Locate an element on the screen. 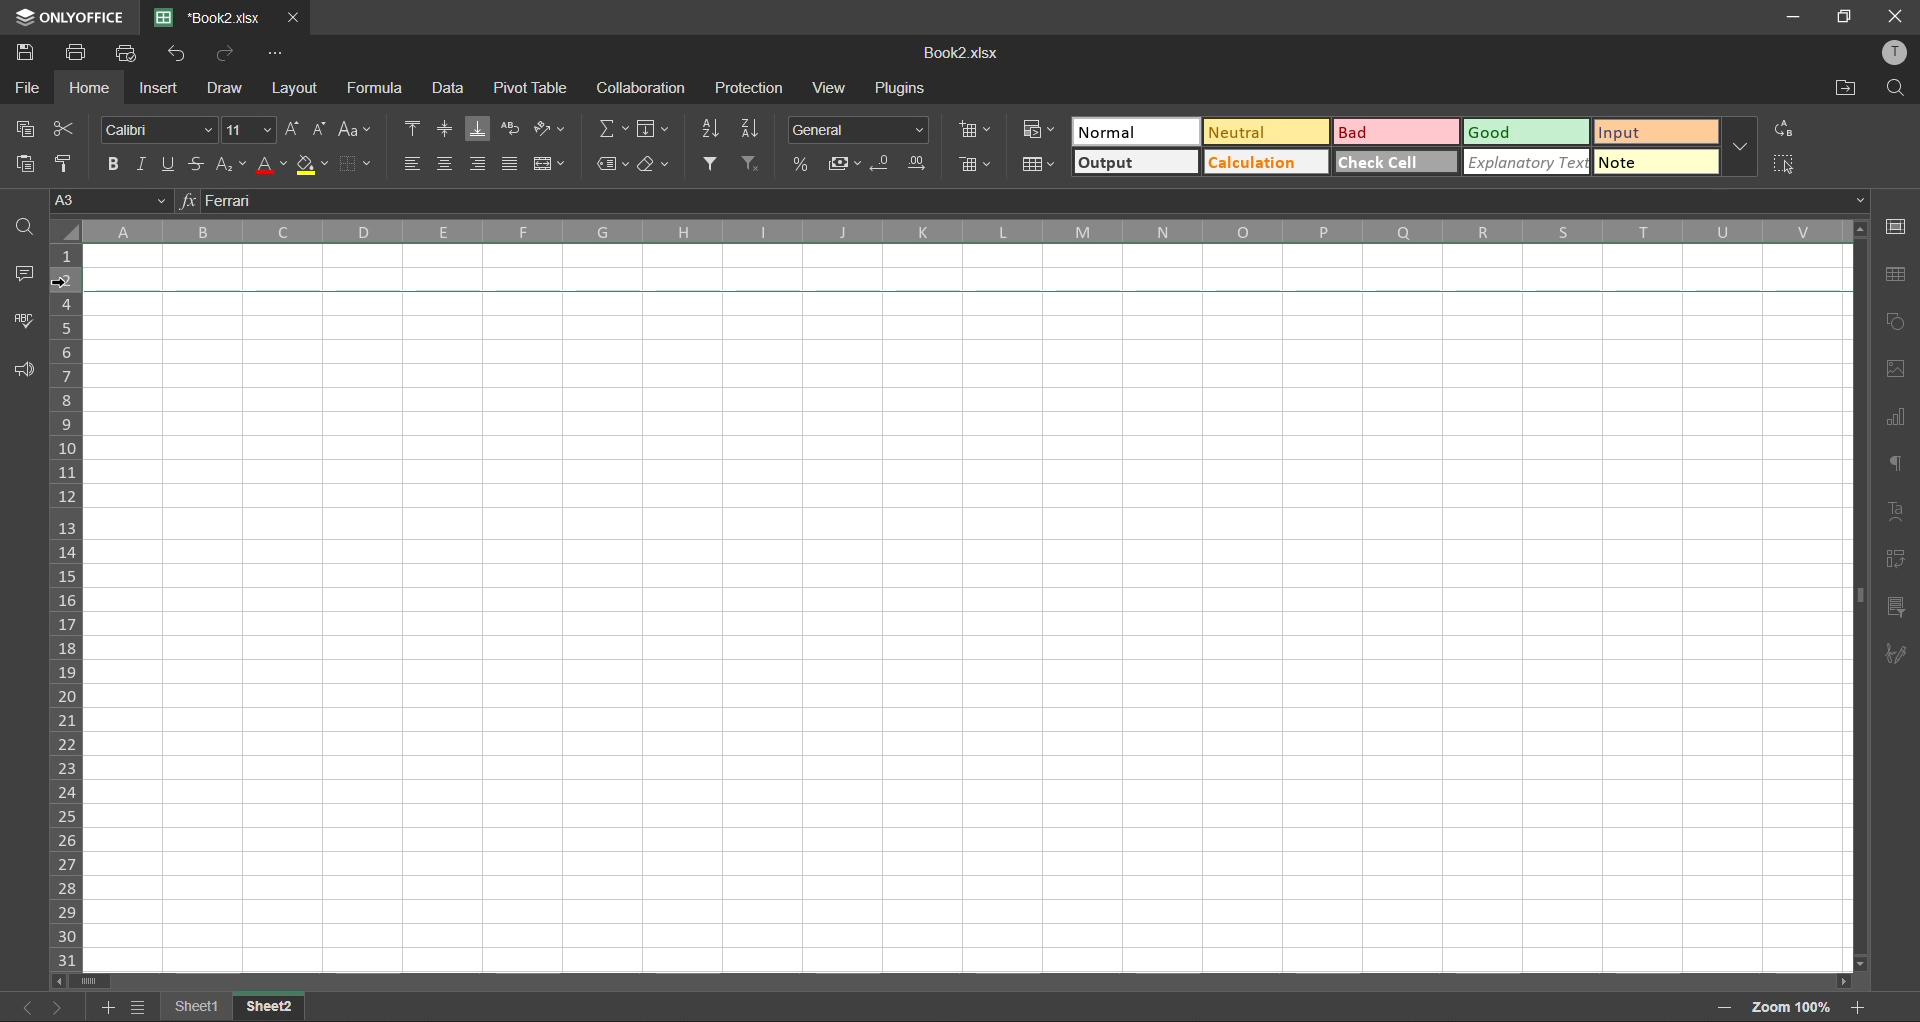  layout is located at coordinates (291, 88).